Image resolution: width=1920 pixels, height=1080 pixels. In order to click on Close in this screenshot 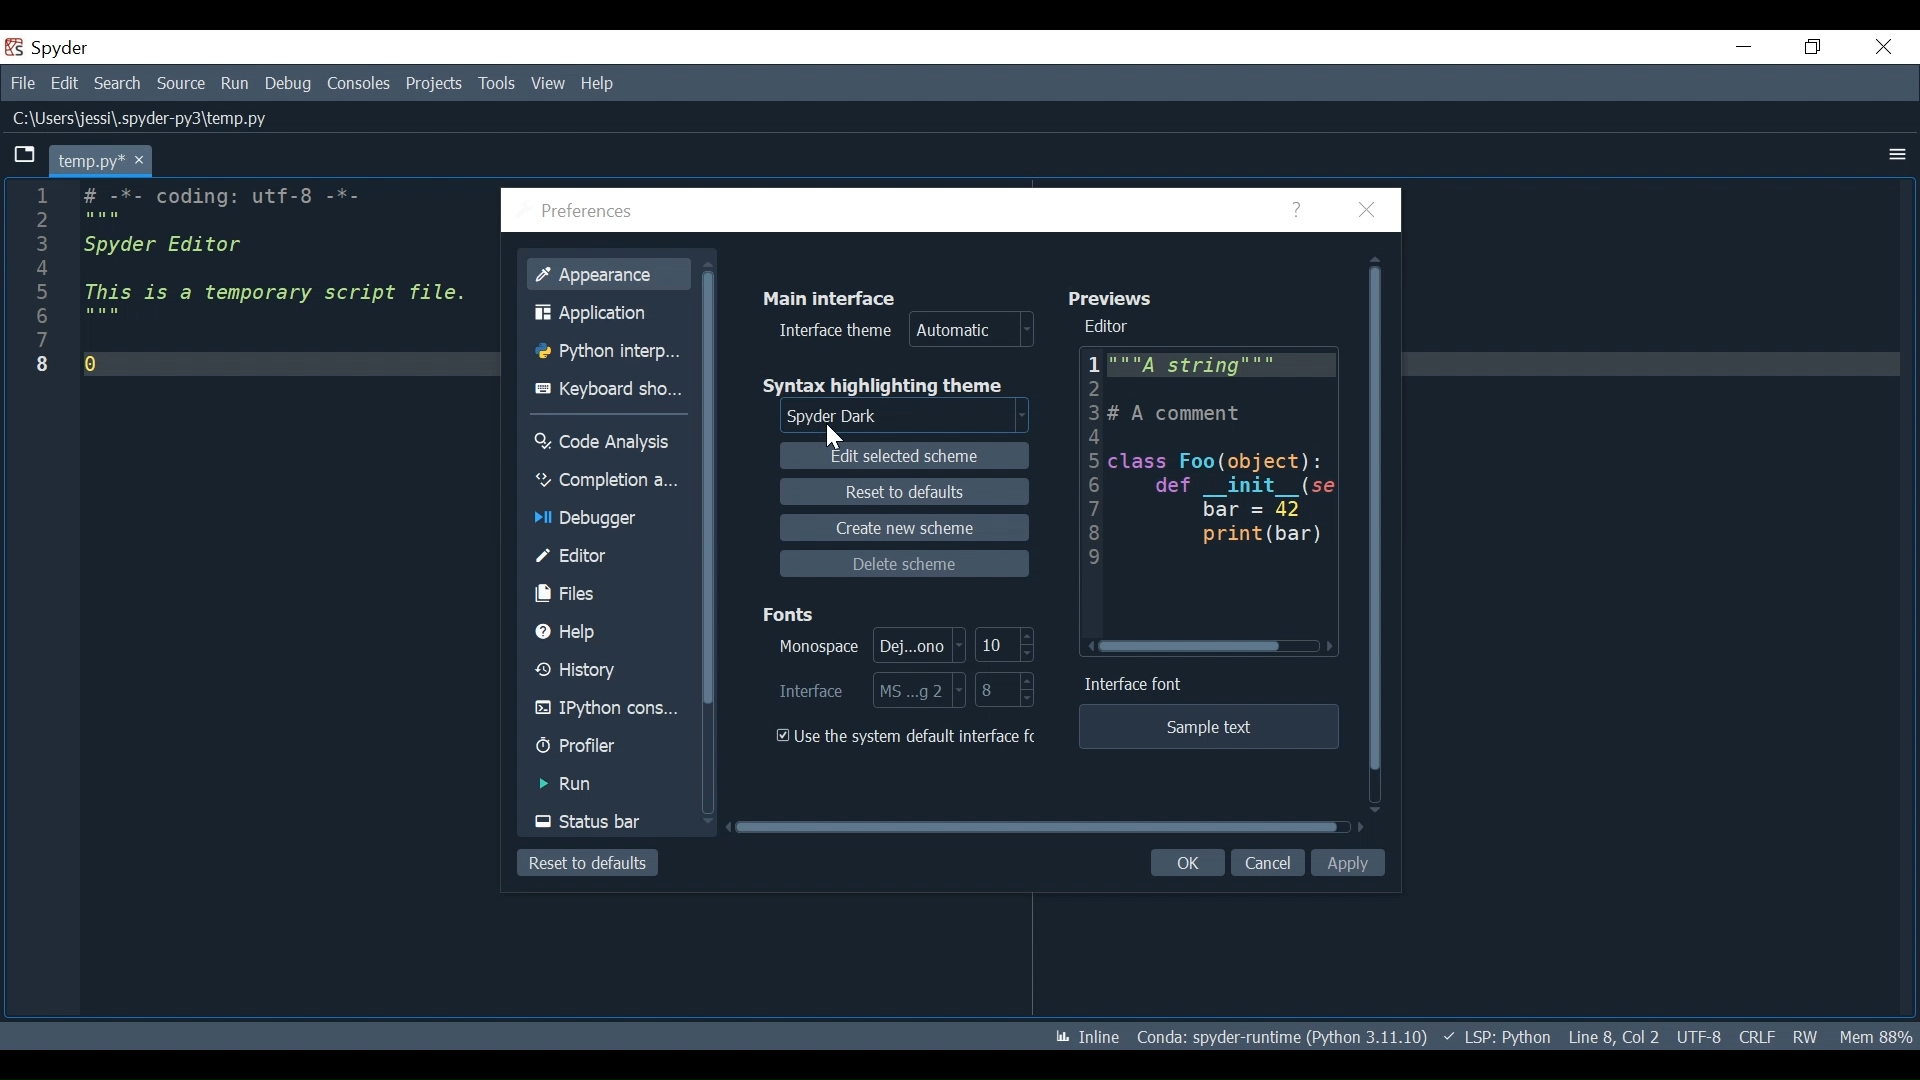, I will do `click(1369, 211)`.